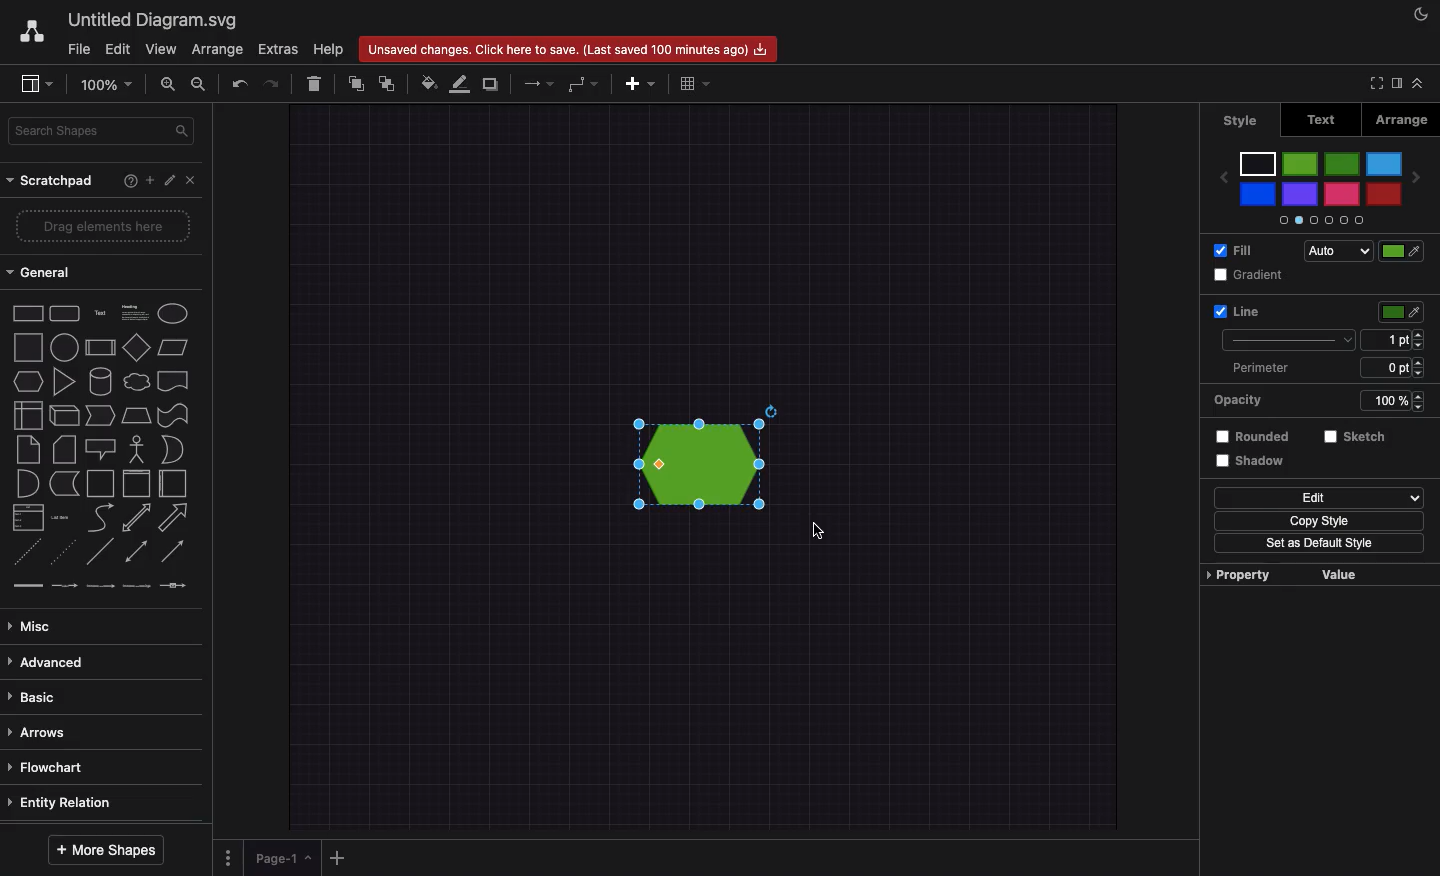 The height and width of the screenshot is (876, 1440). What do you see at coordinates (169, 85) in the screenshot?
I see `Zoom in` at bounding box center [169, 85].